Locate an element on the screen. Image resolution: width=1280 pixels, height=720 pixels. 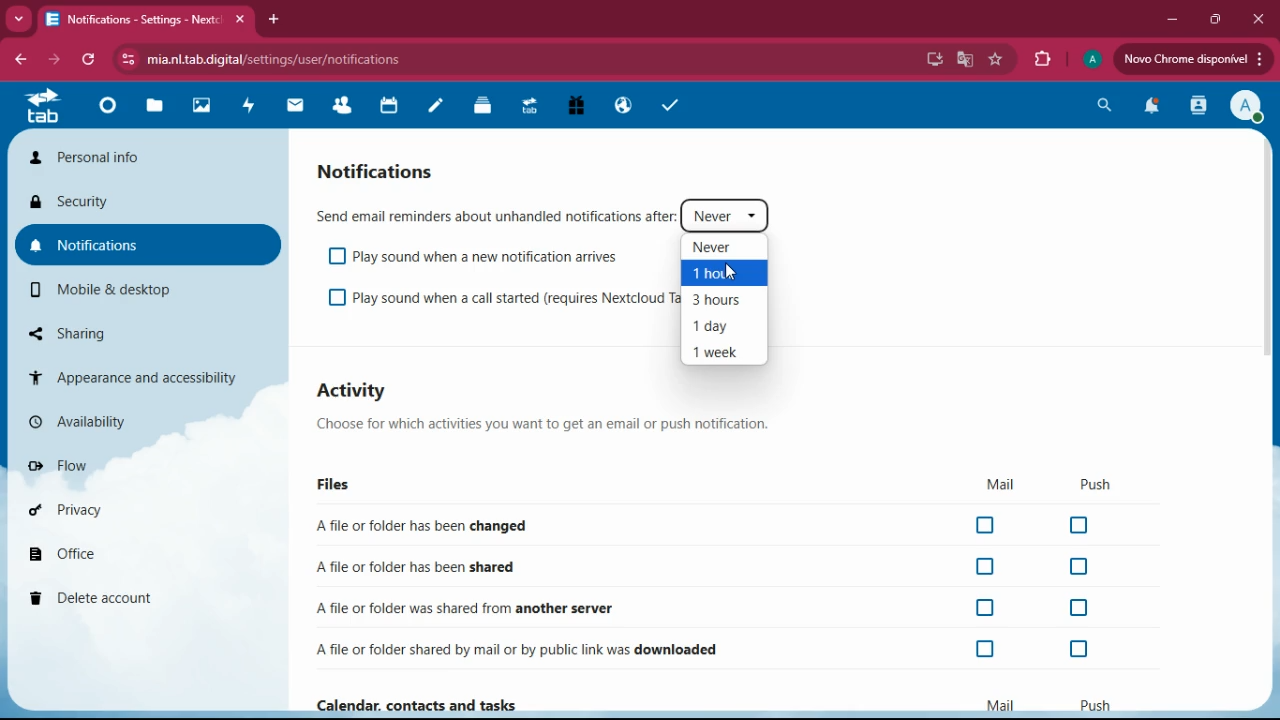
minimize is located at coordinates (1175, 19).